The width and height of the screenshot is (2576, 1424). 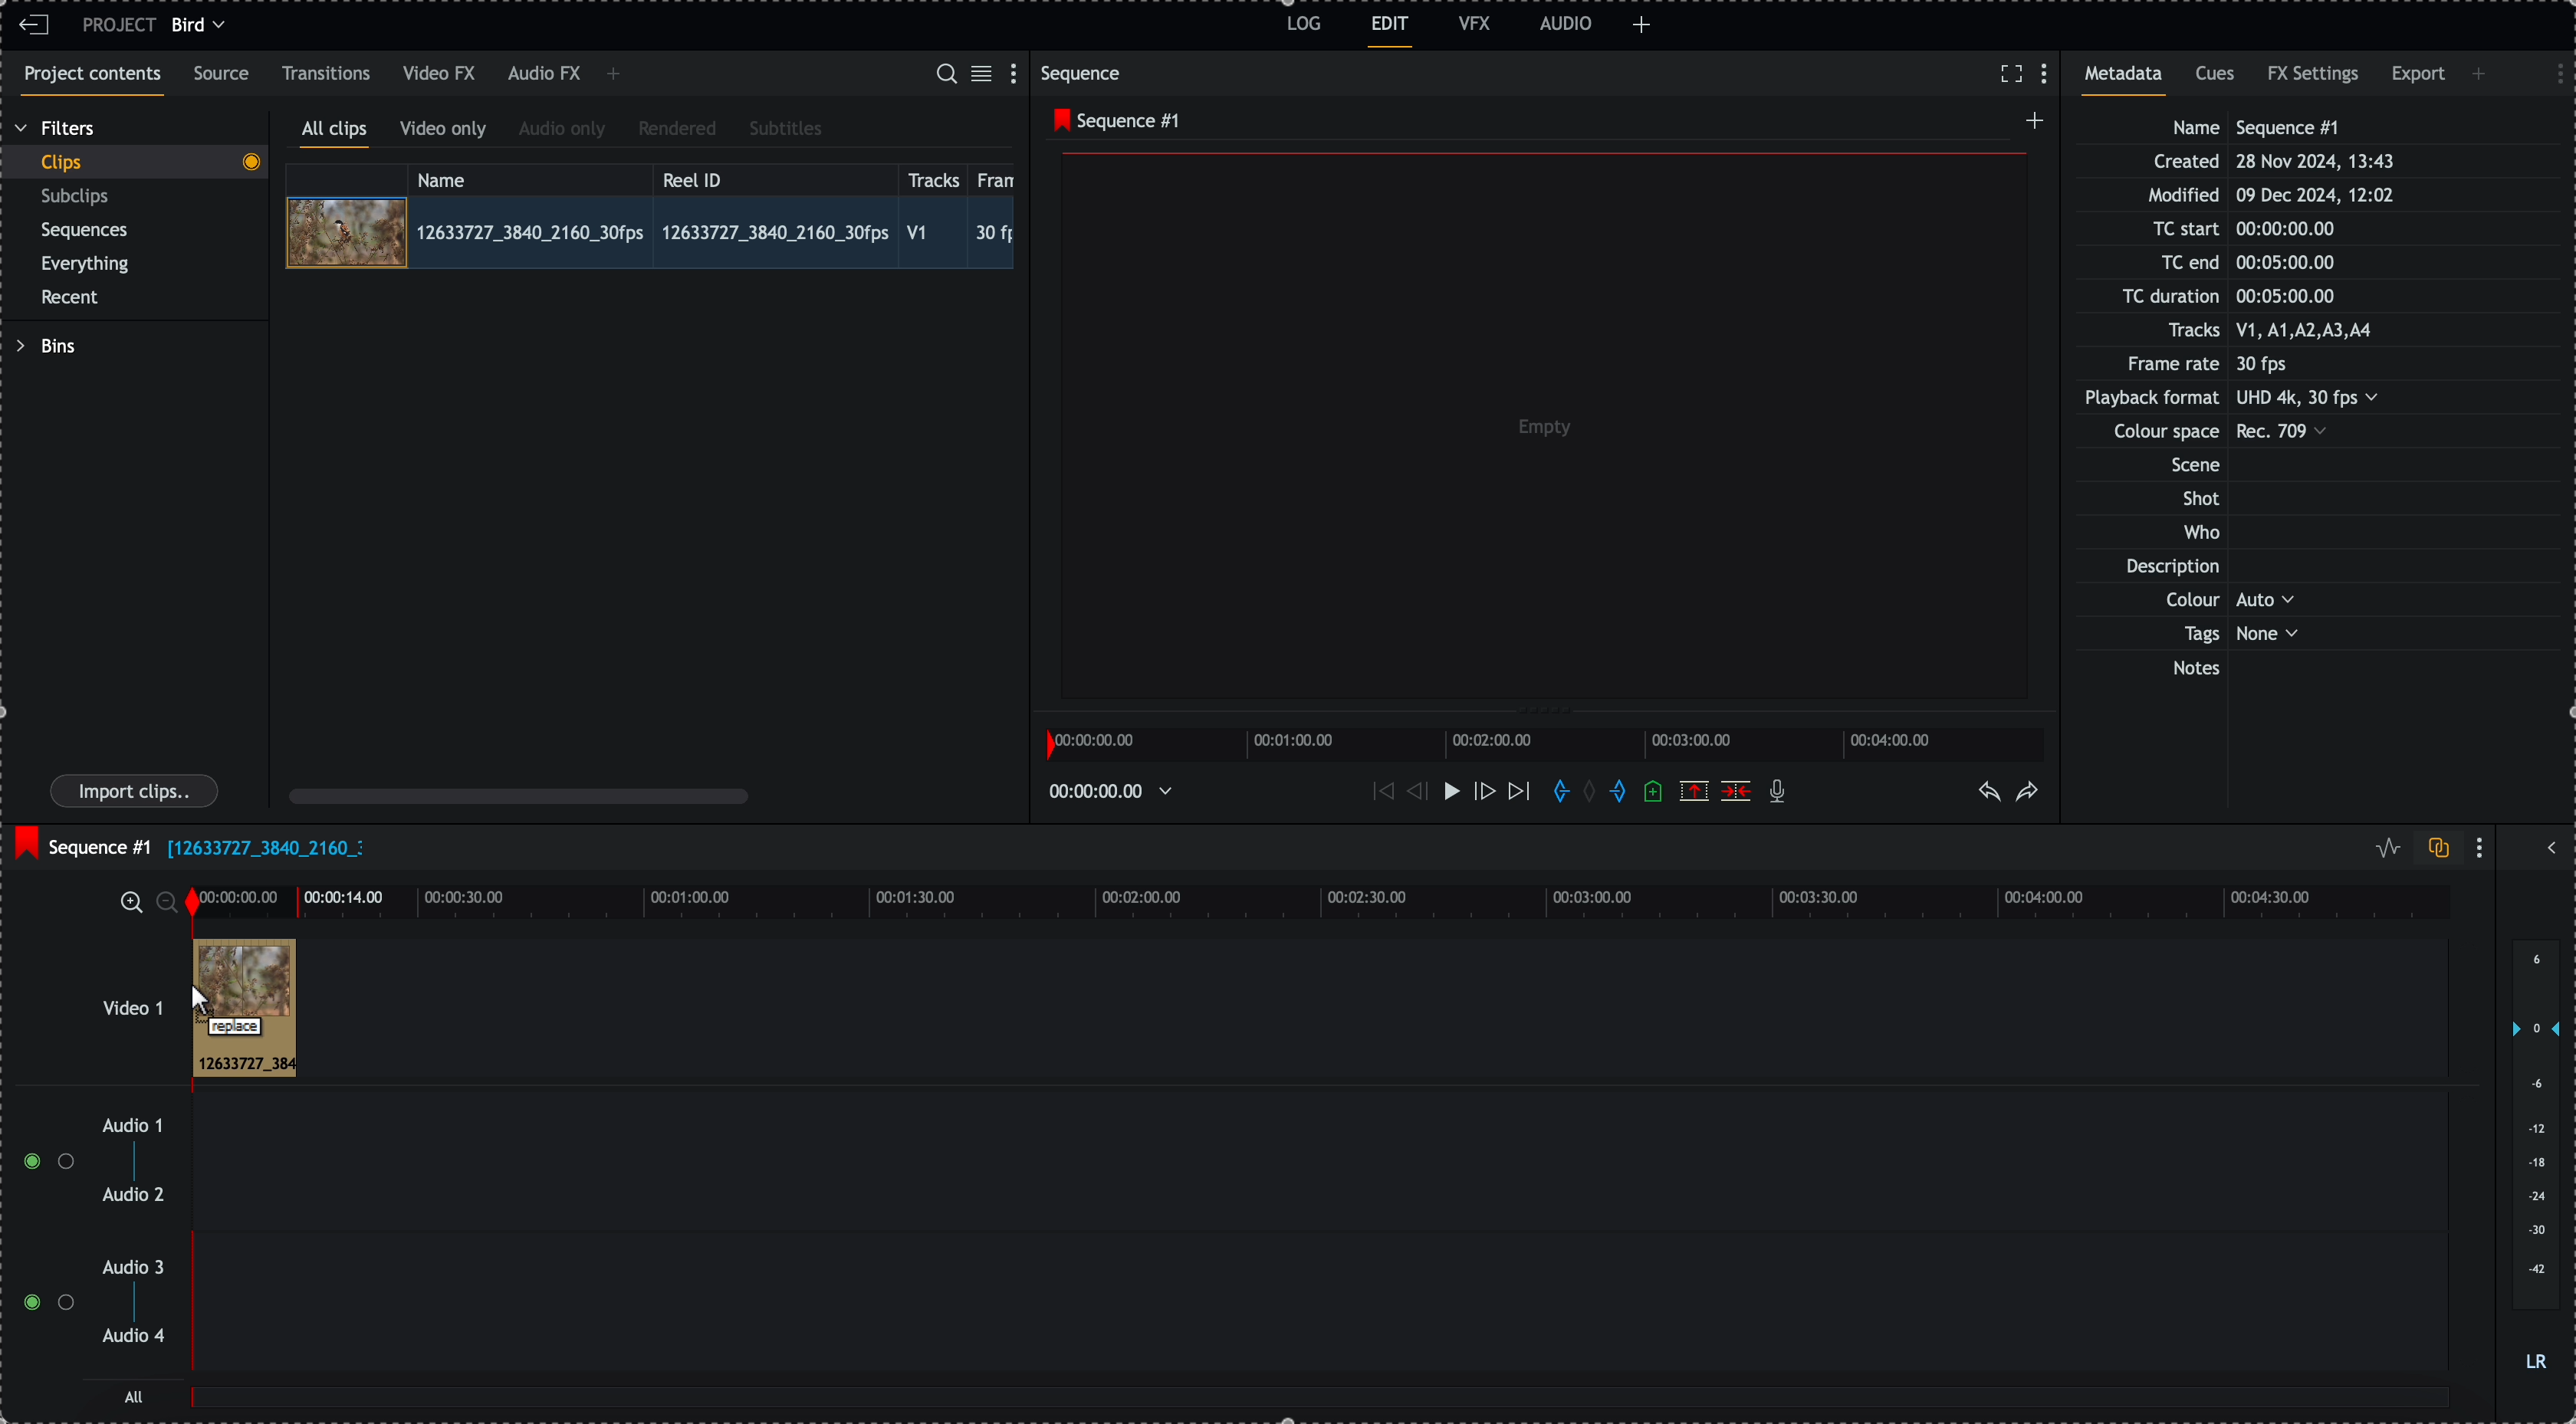 What do you see at coordinates (45, 346) in the screenshot?
I see `bins` at bounding box center [45, 346].